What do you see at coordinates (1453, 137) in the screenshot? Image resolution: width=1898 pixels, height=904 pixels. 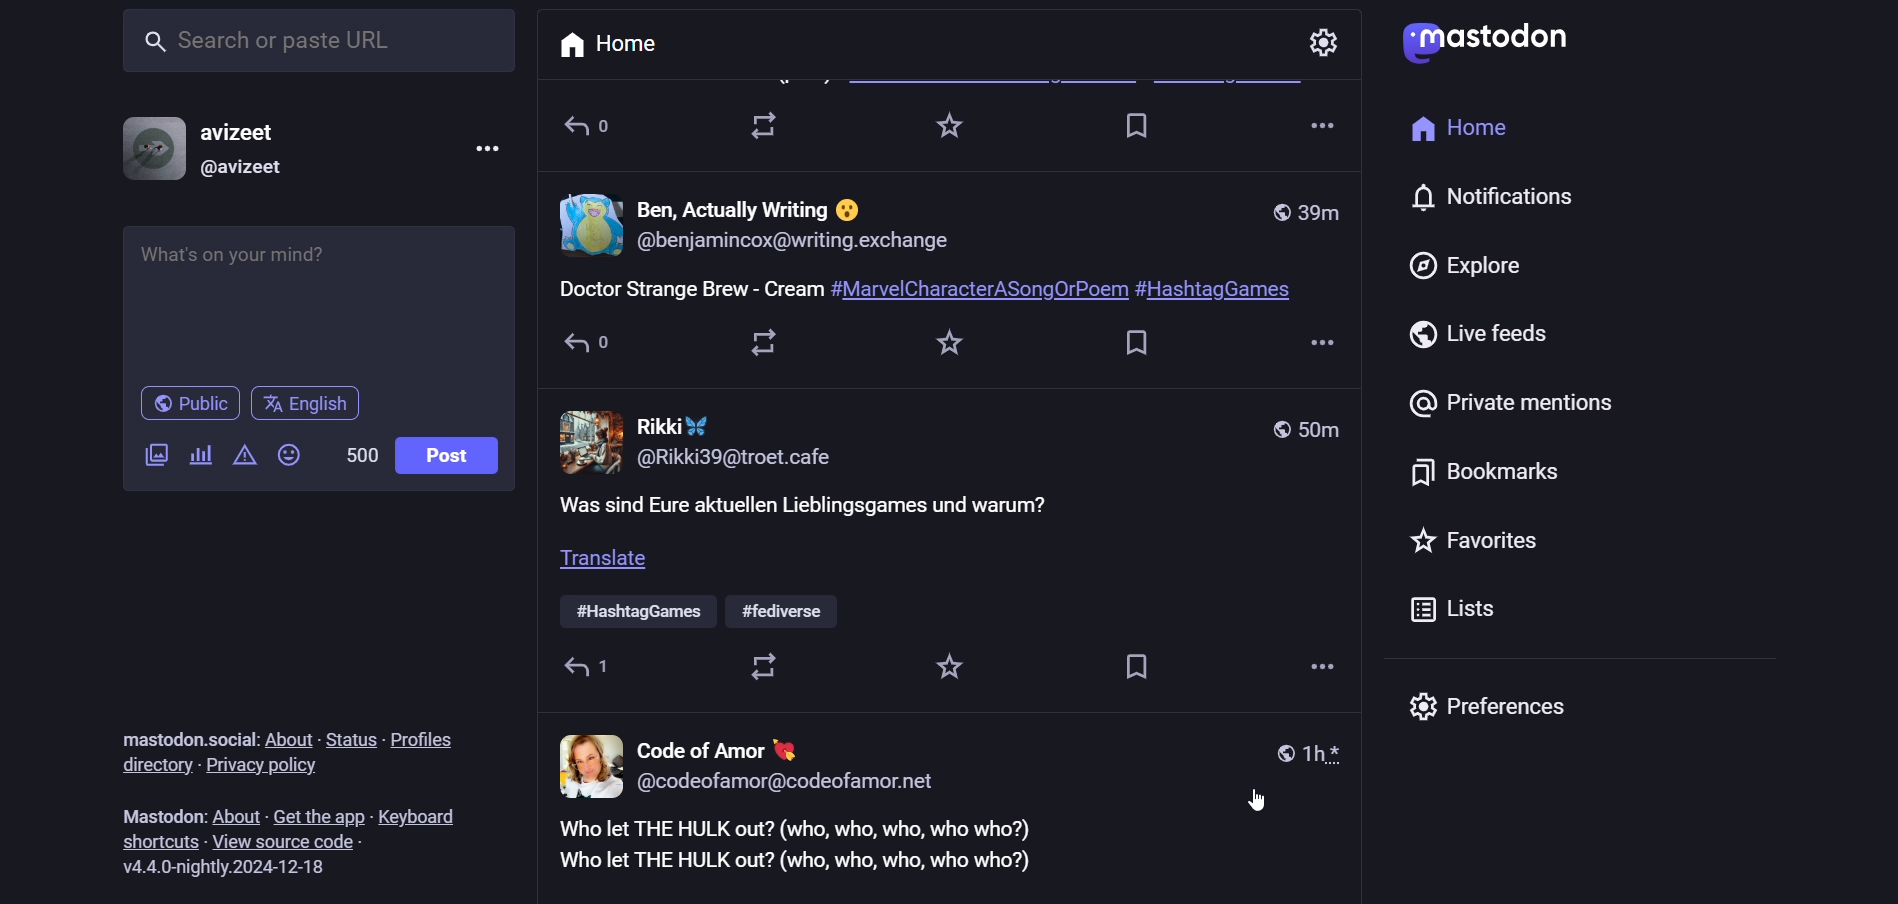 I see `home` at bounding box center [1453, 137].